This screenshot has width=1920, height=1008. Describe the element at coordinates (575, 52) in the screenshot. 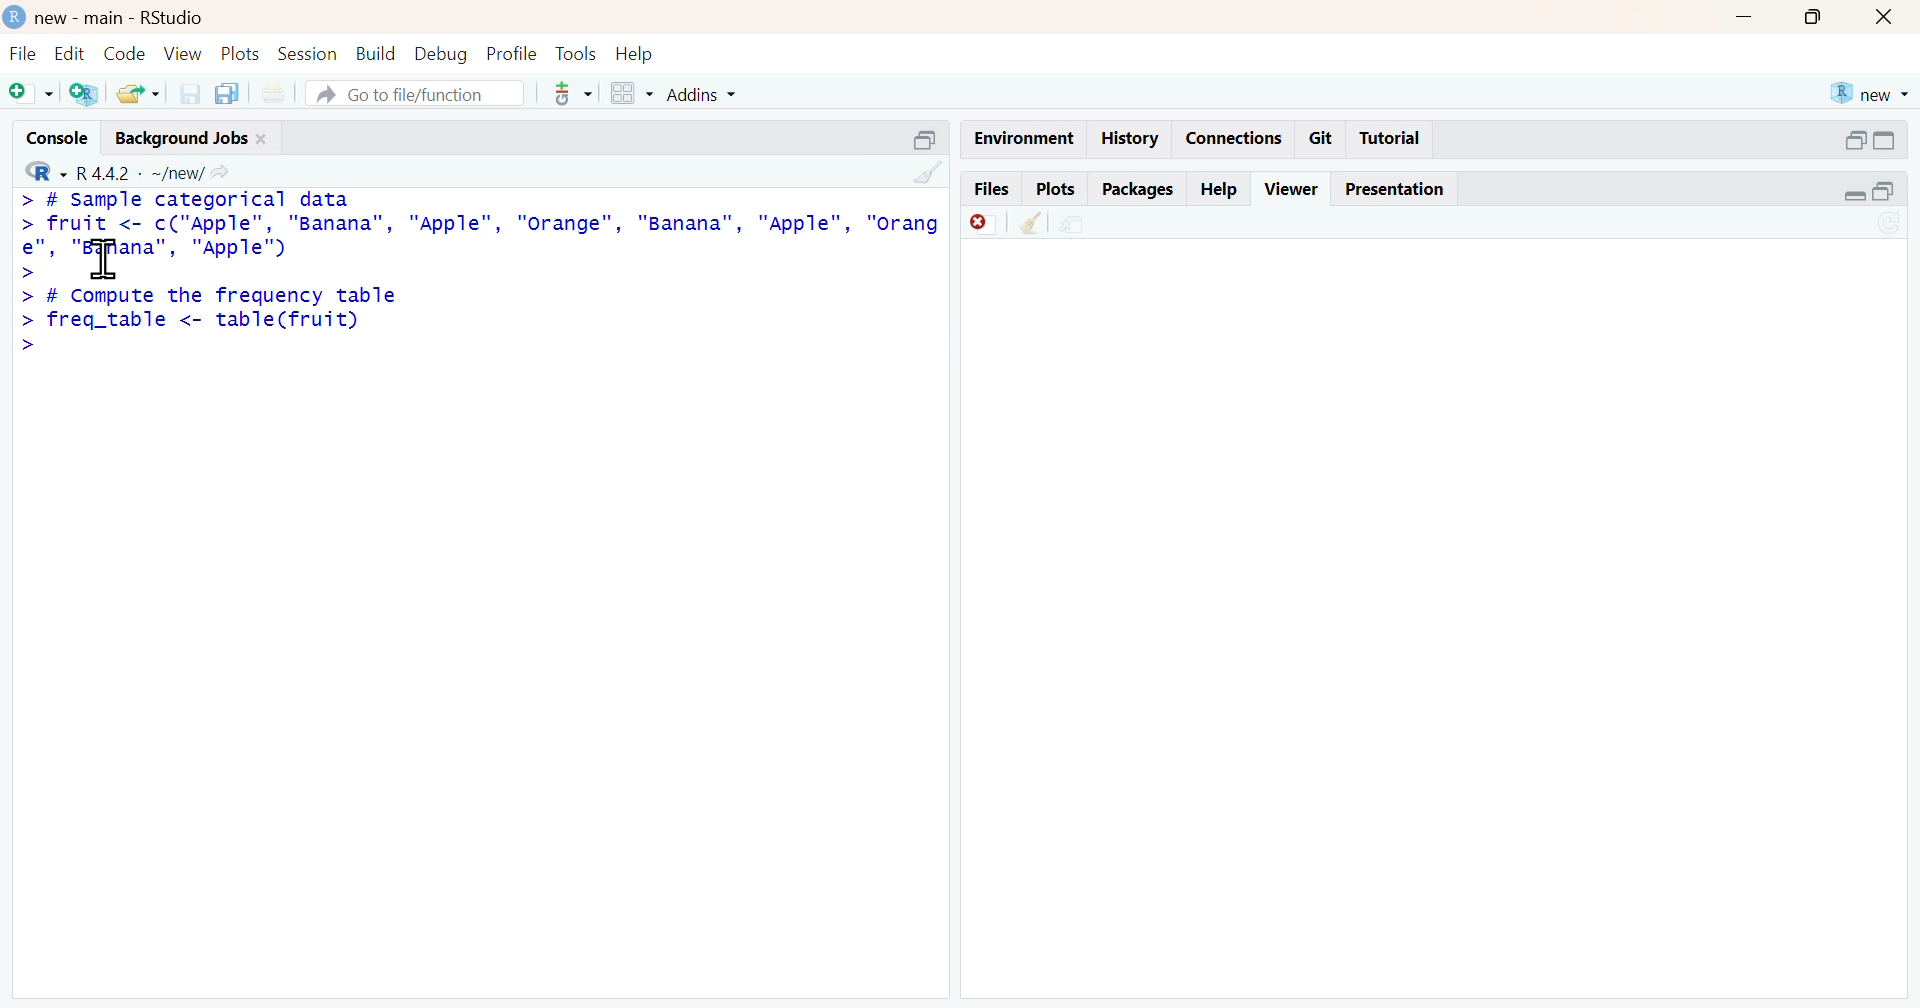

I see `tools` at that location.